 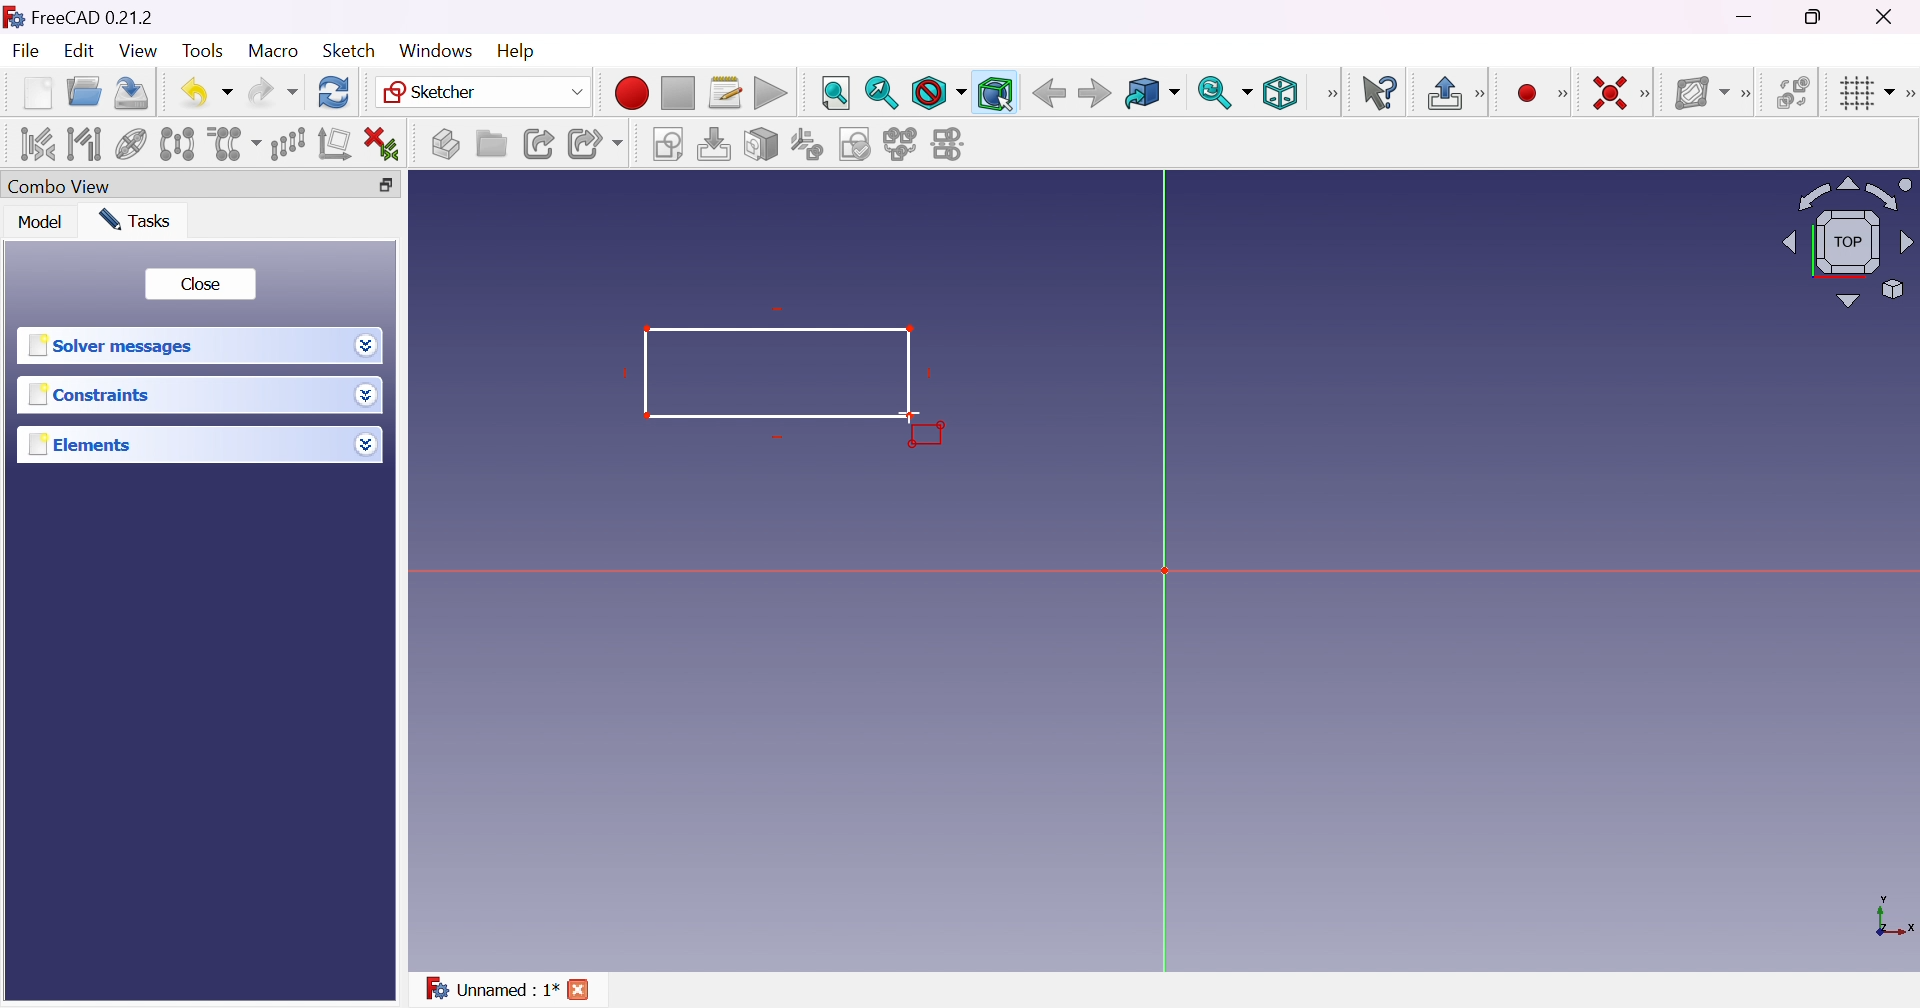 I want to click on Viewing angle, so click(x=1847, y=243).